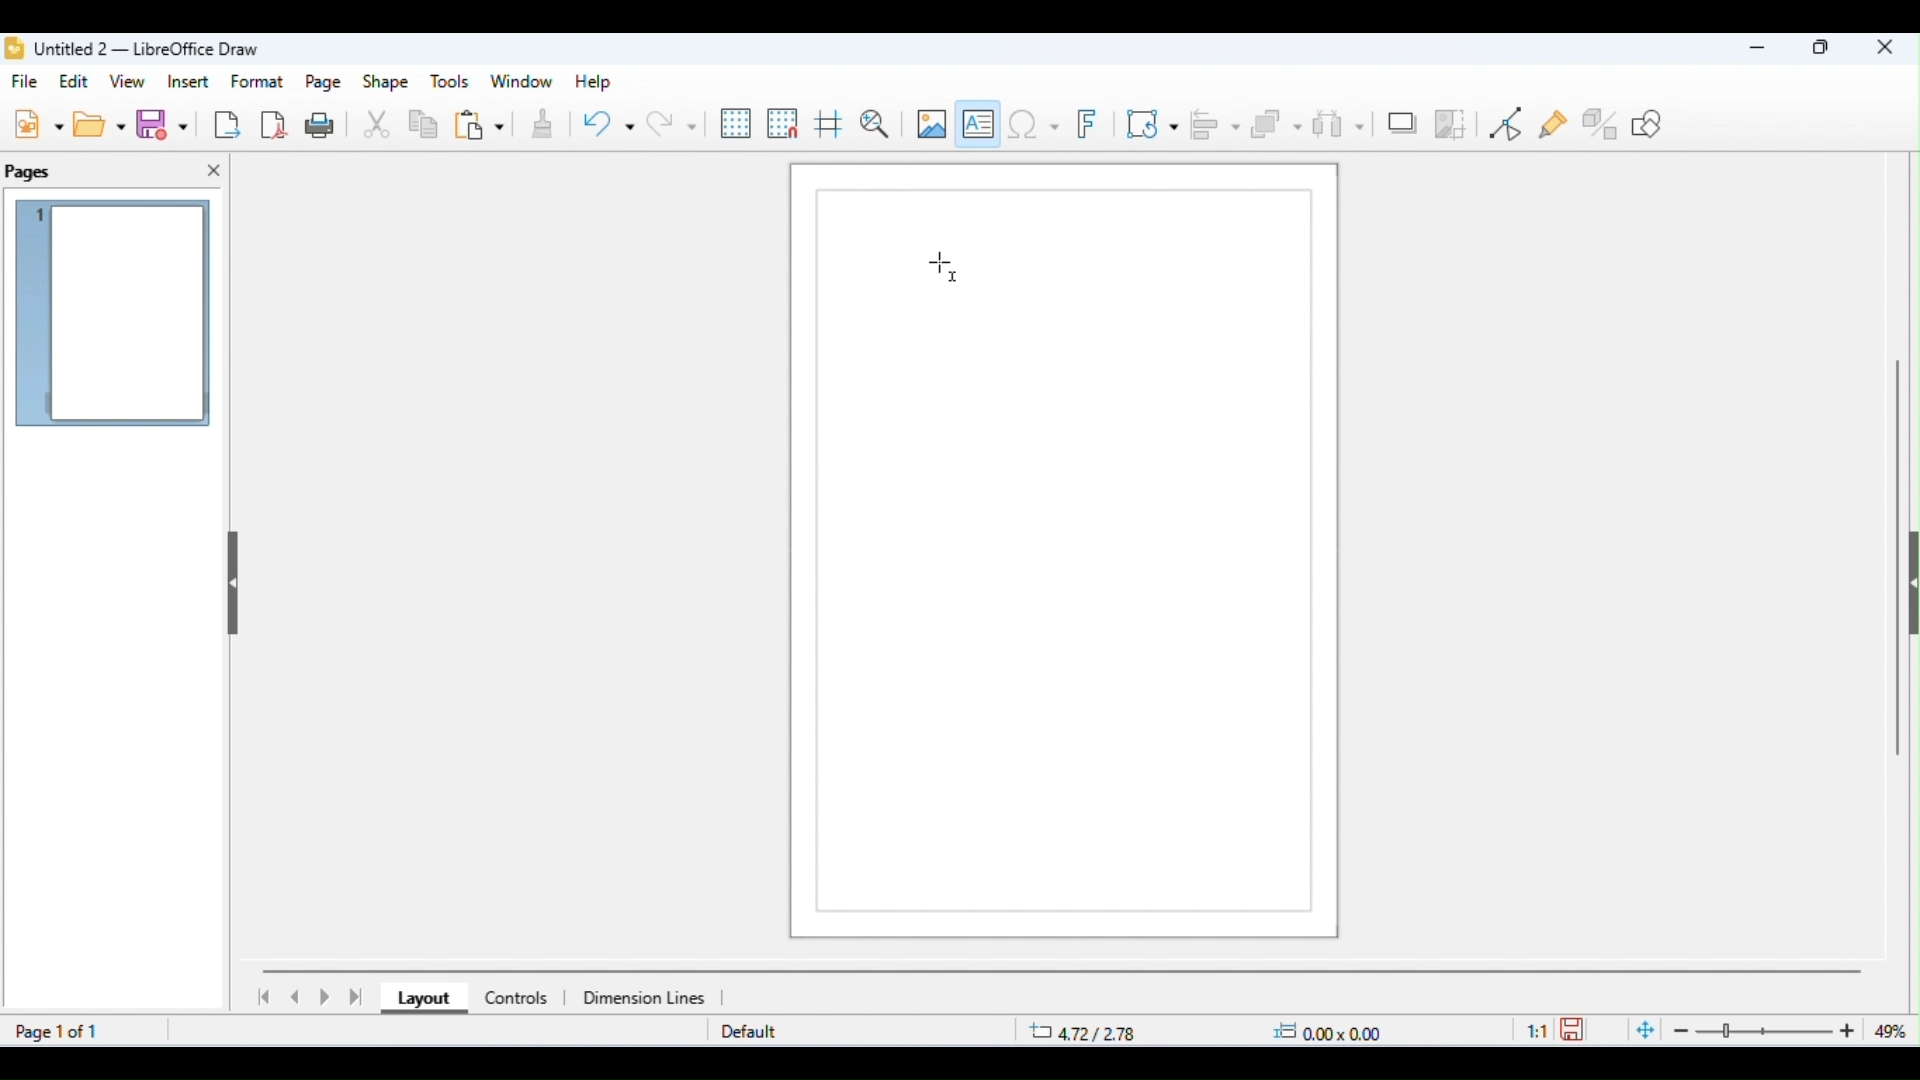  I want to click on show extrusion, so click(1602, 123).